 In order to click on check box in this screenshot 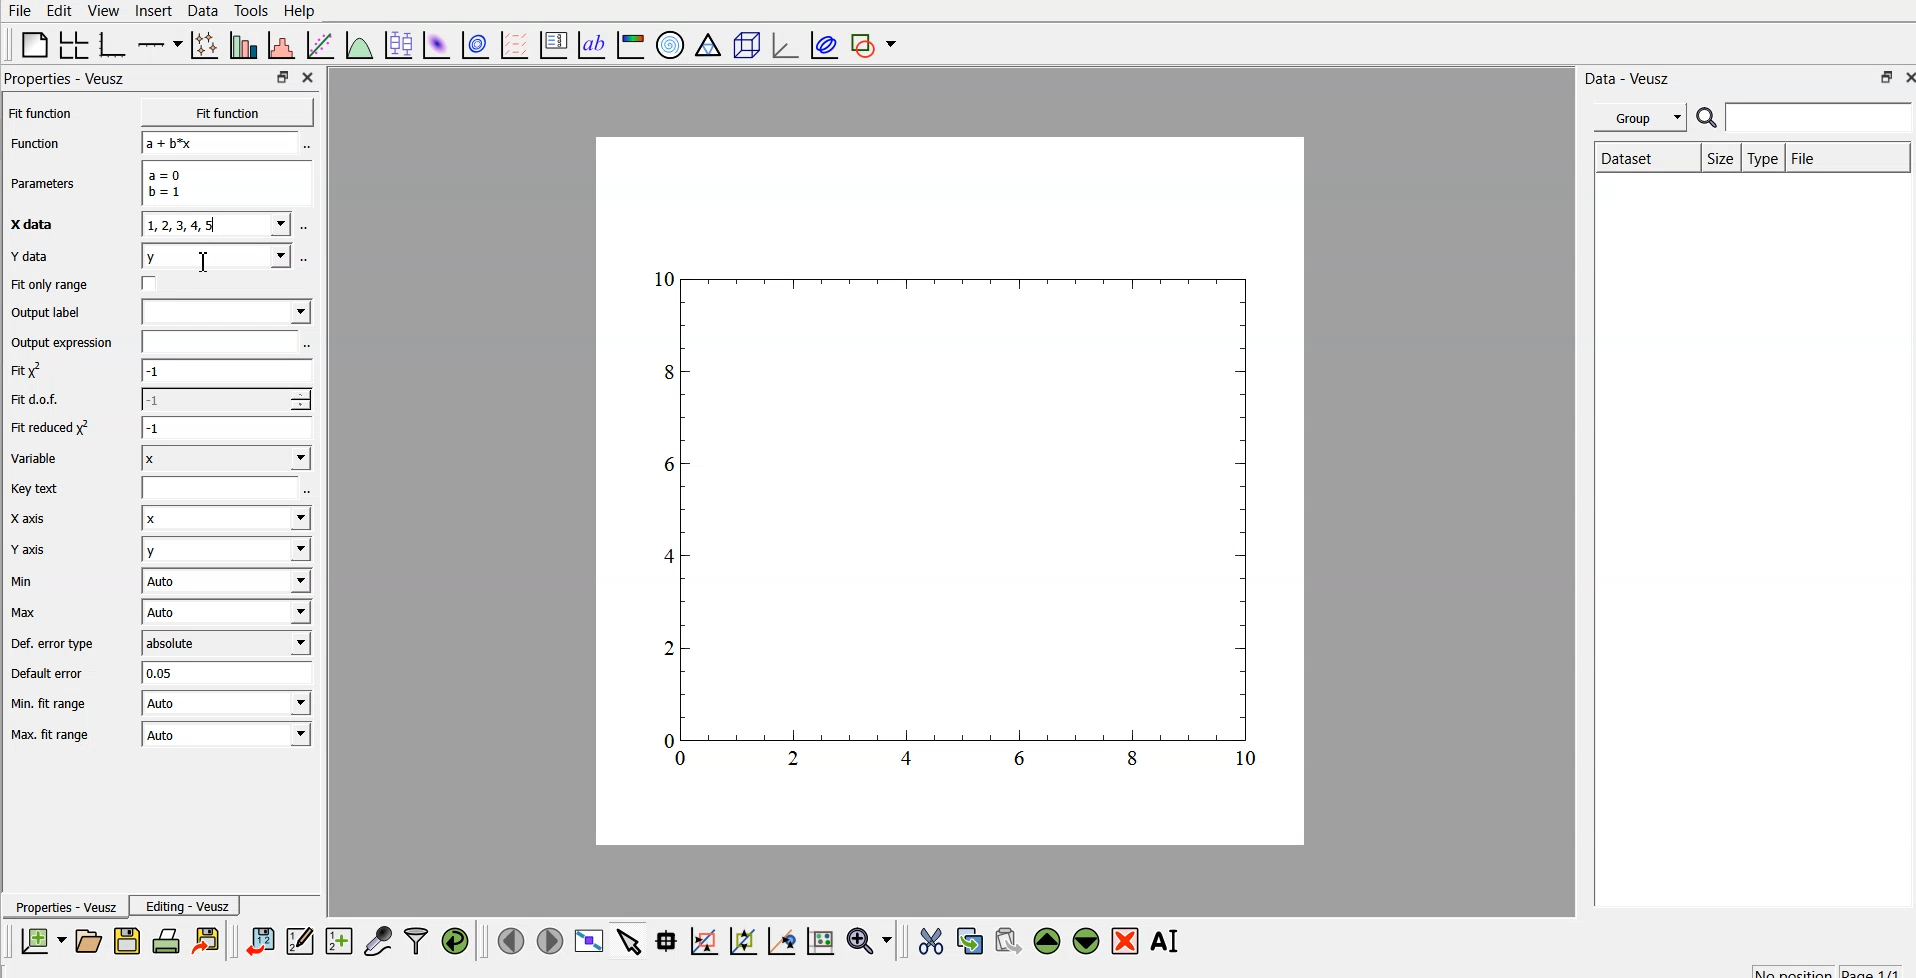, I will do `click(152, 283)`.